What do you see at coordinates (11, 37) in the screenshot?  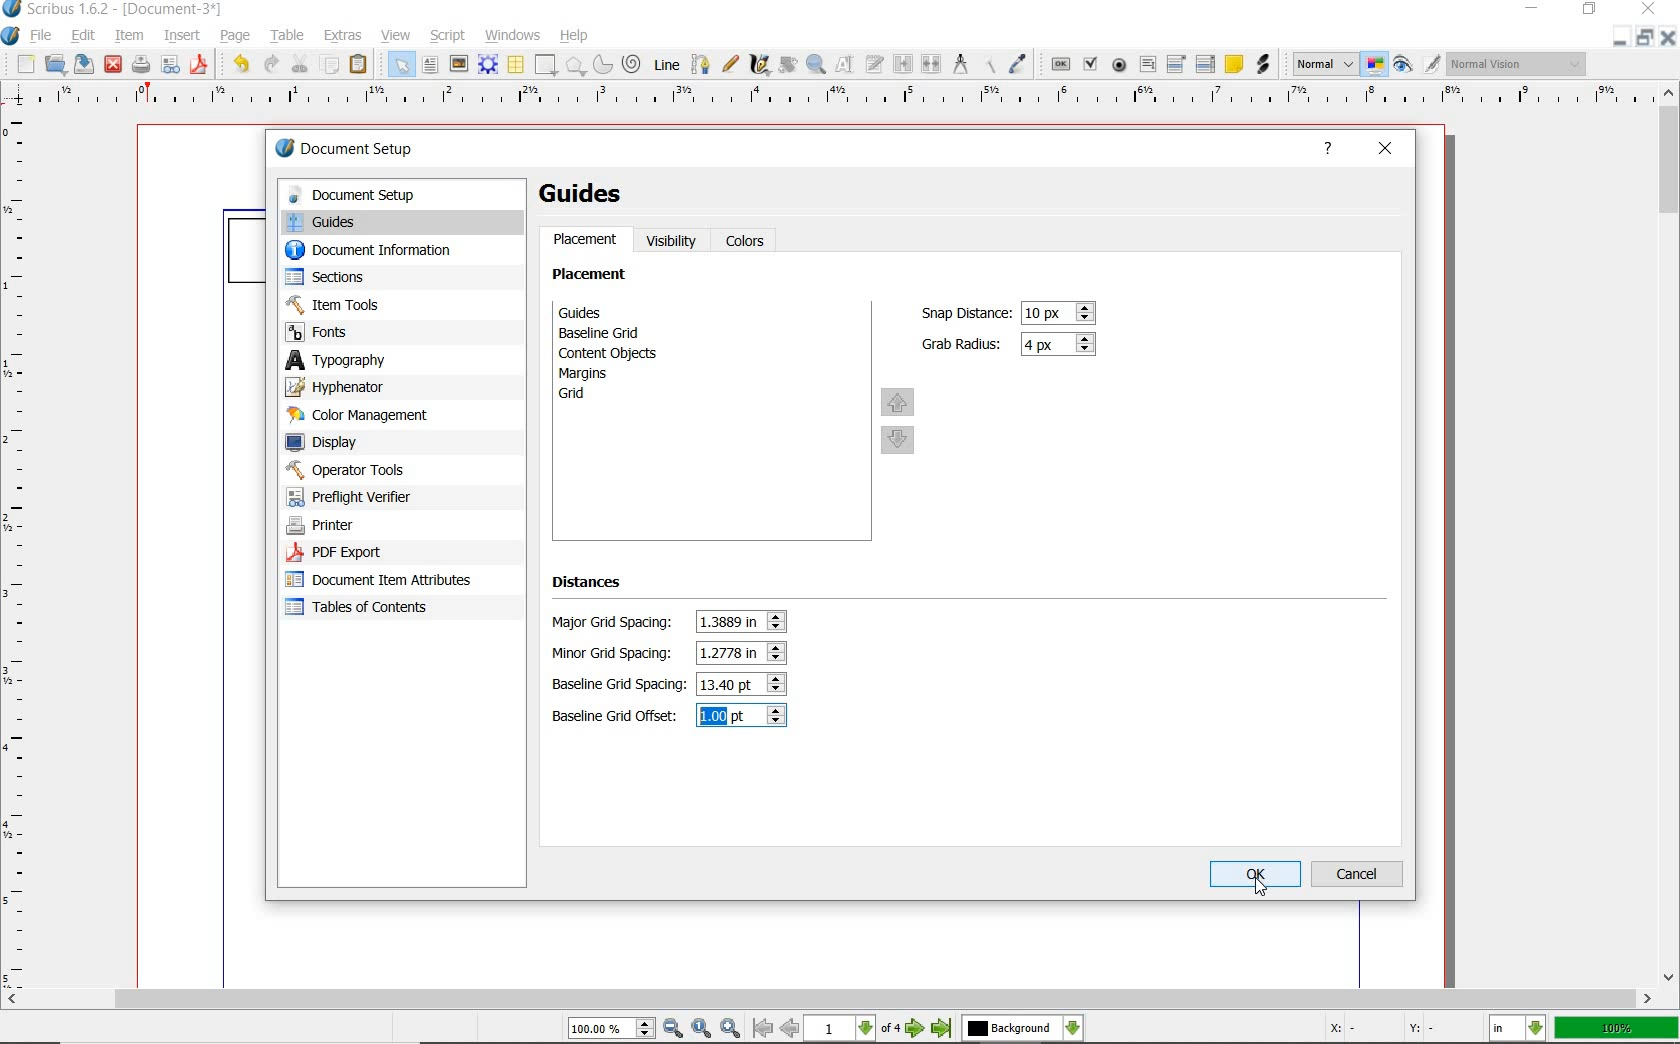 I see `system logo` at bounding box center [11, 37].